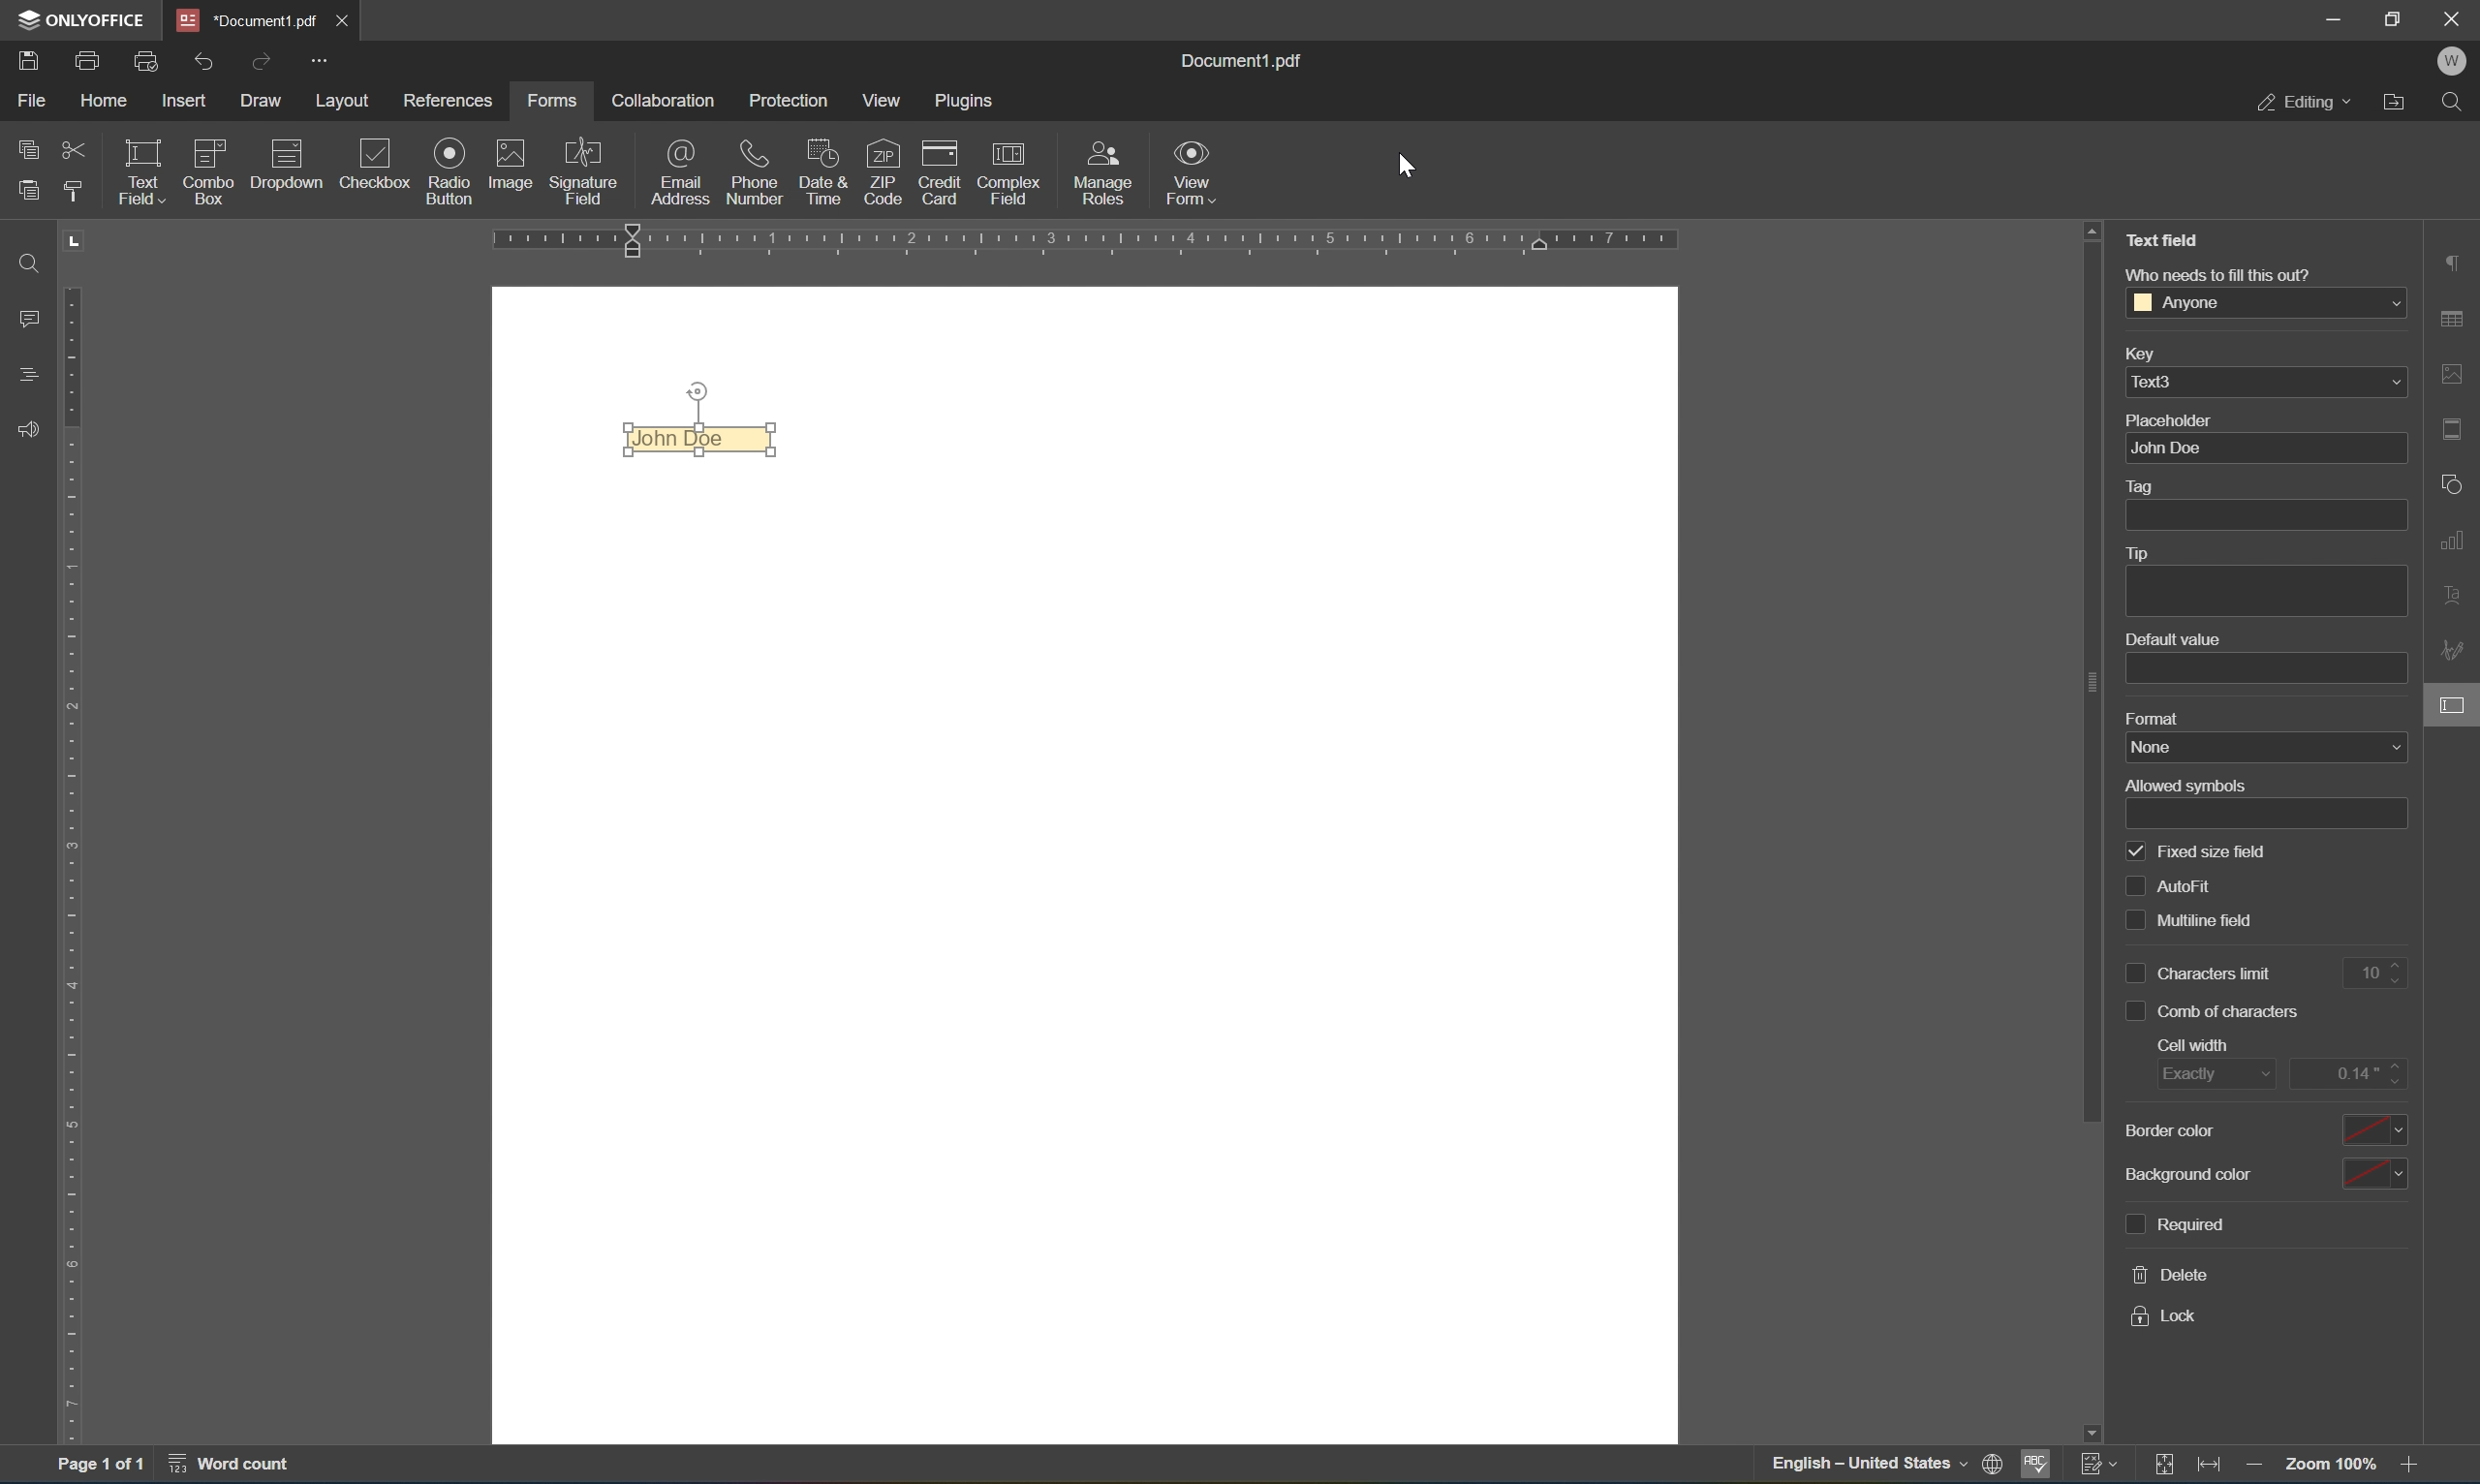 Image resolution: width=2480 pixels, height=1484 pixels. I want to click on ——
English — United States, so click(1848, 1468).